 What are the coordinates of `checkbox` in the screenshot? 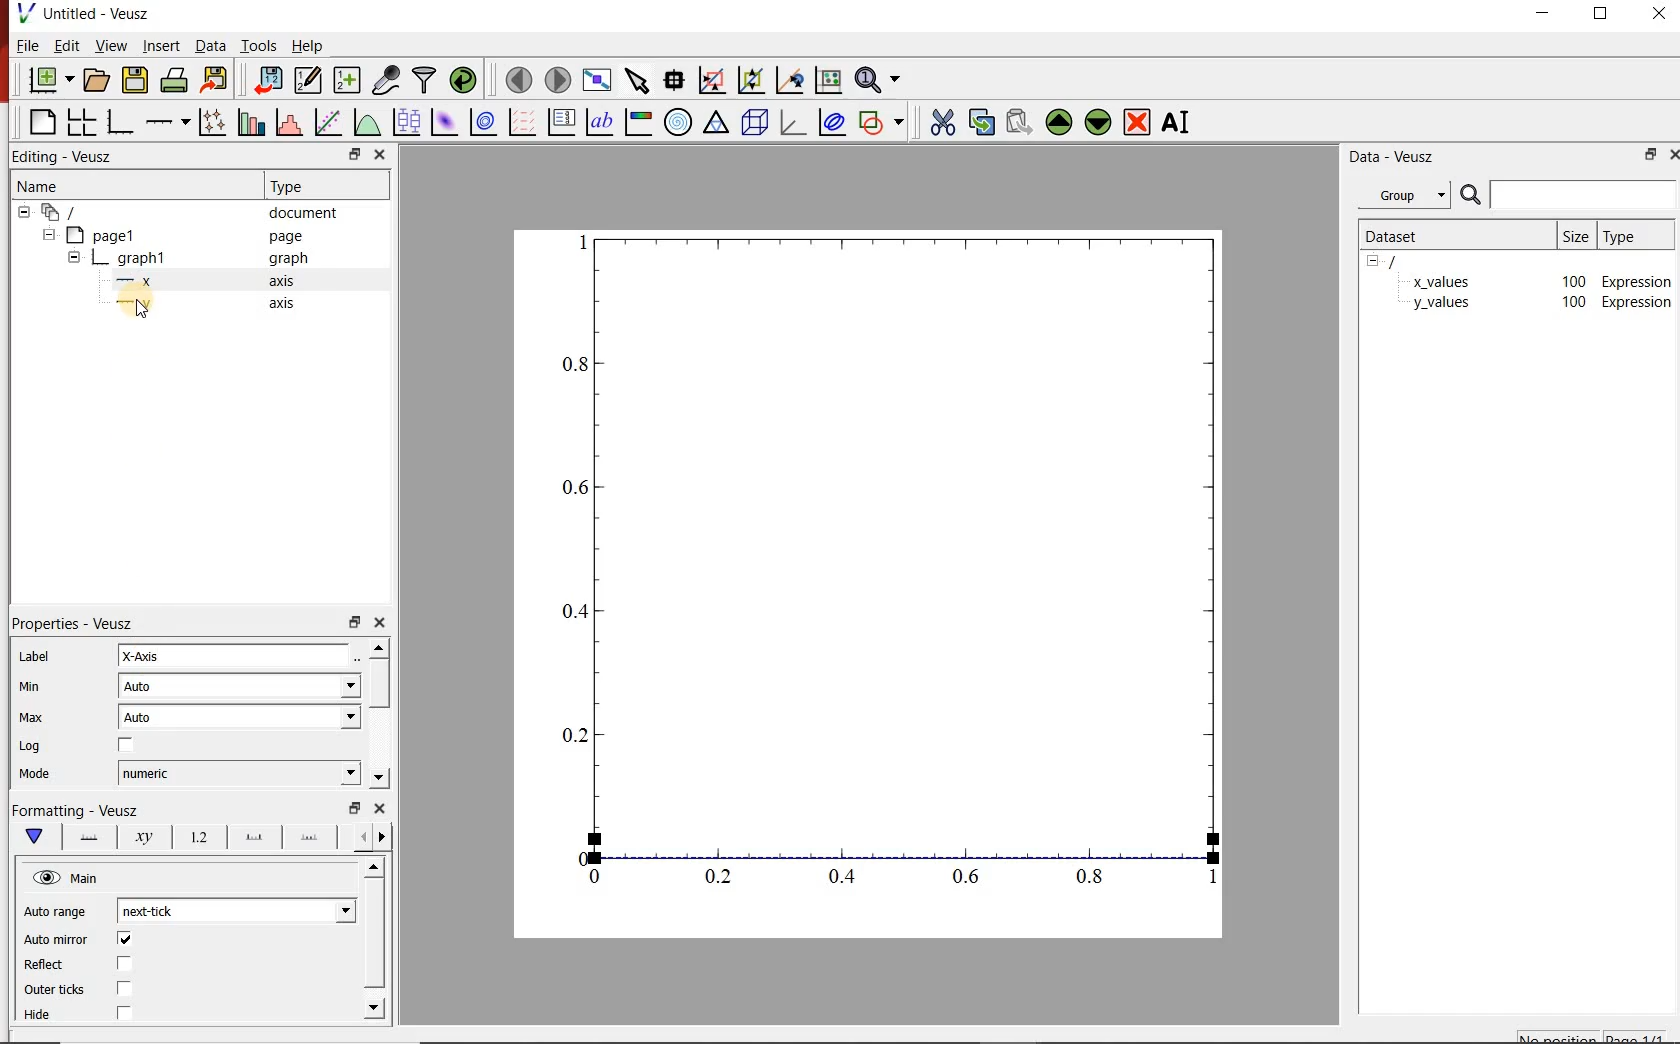 It's located at (126, 962).